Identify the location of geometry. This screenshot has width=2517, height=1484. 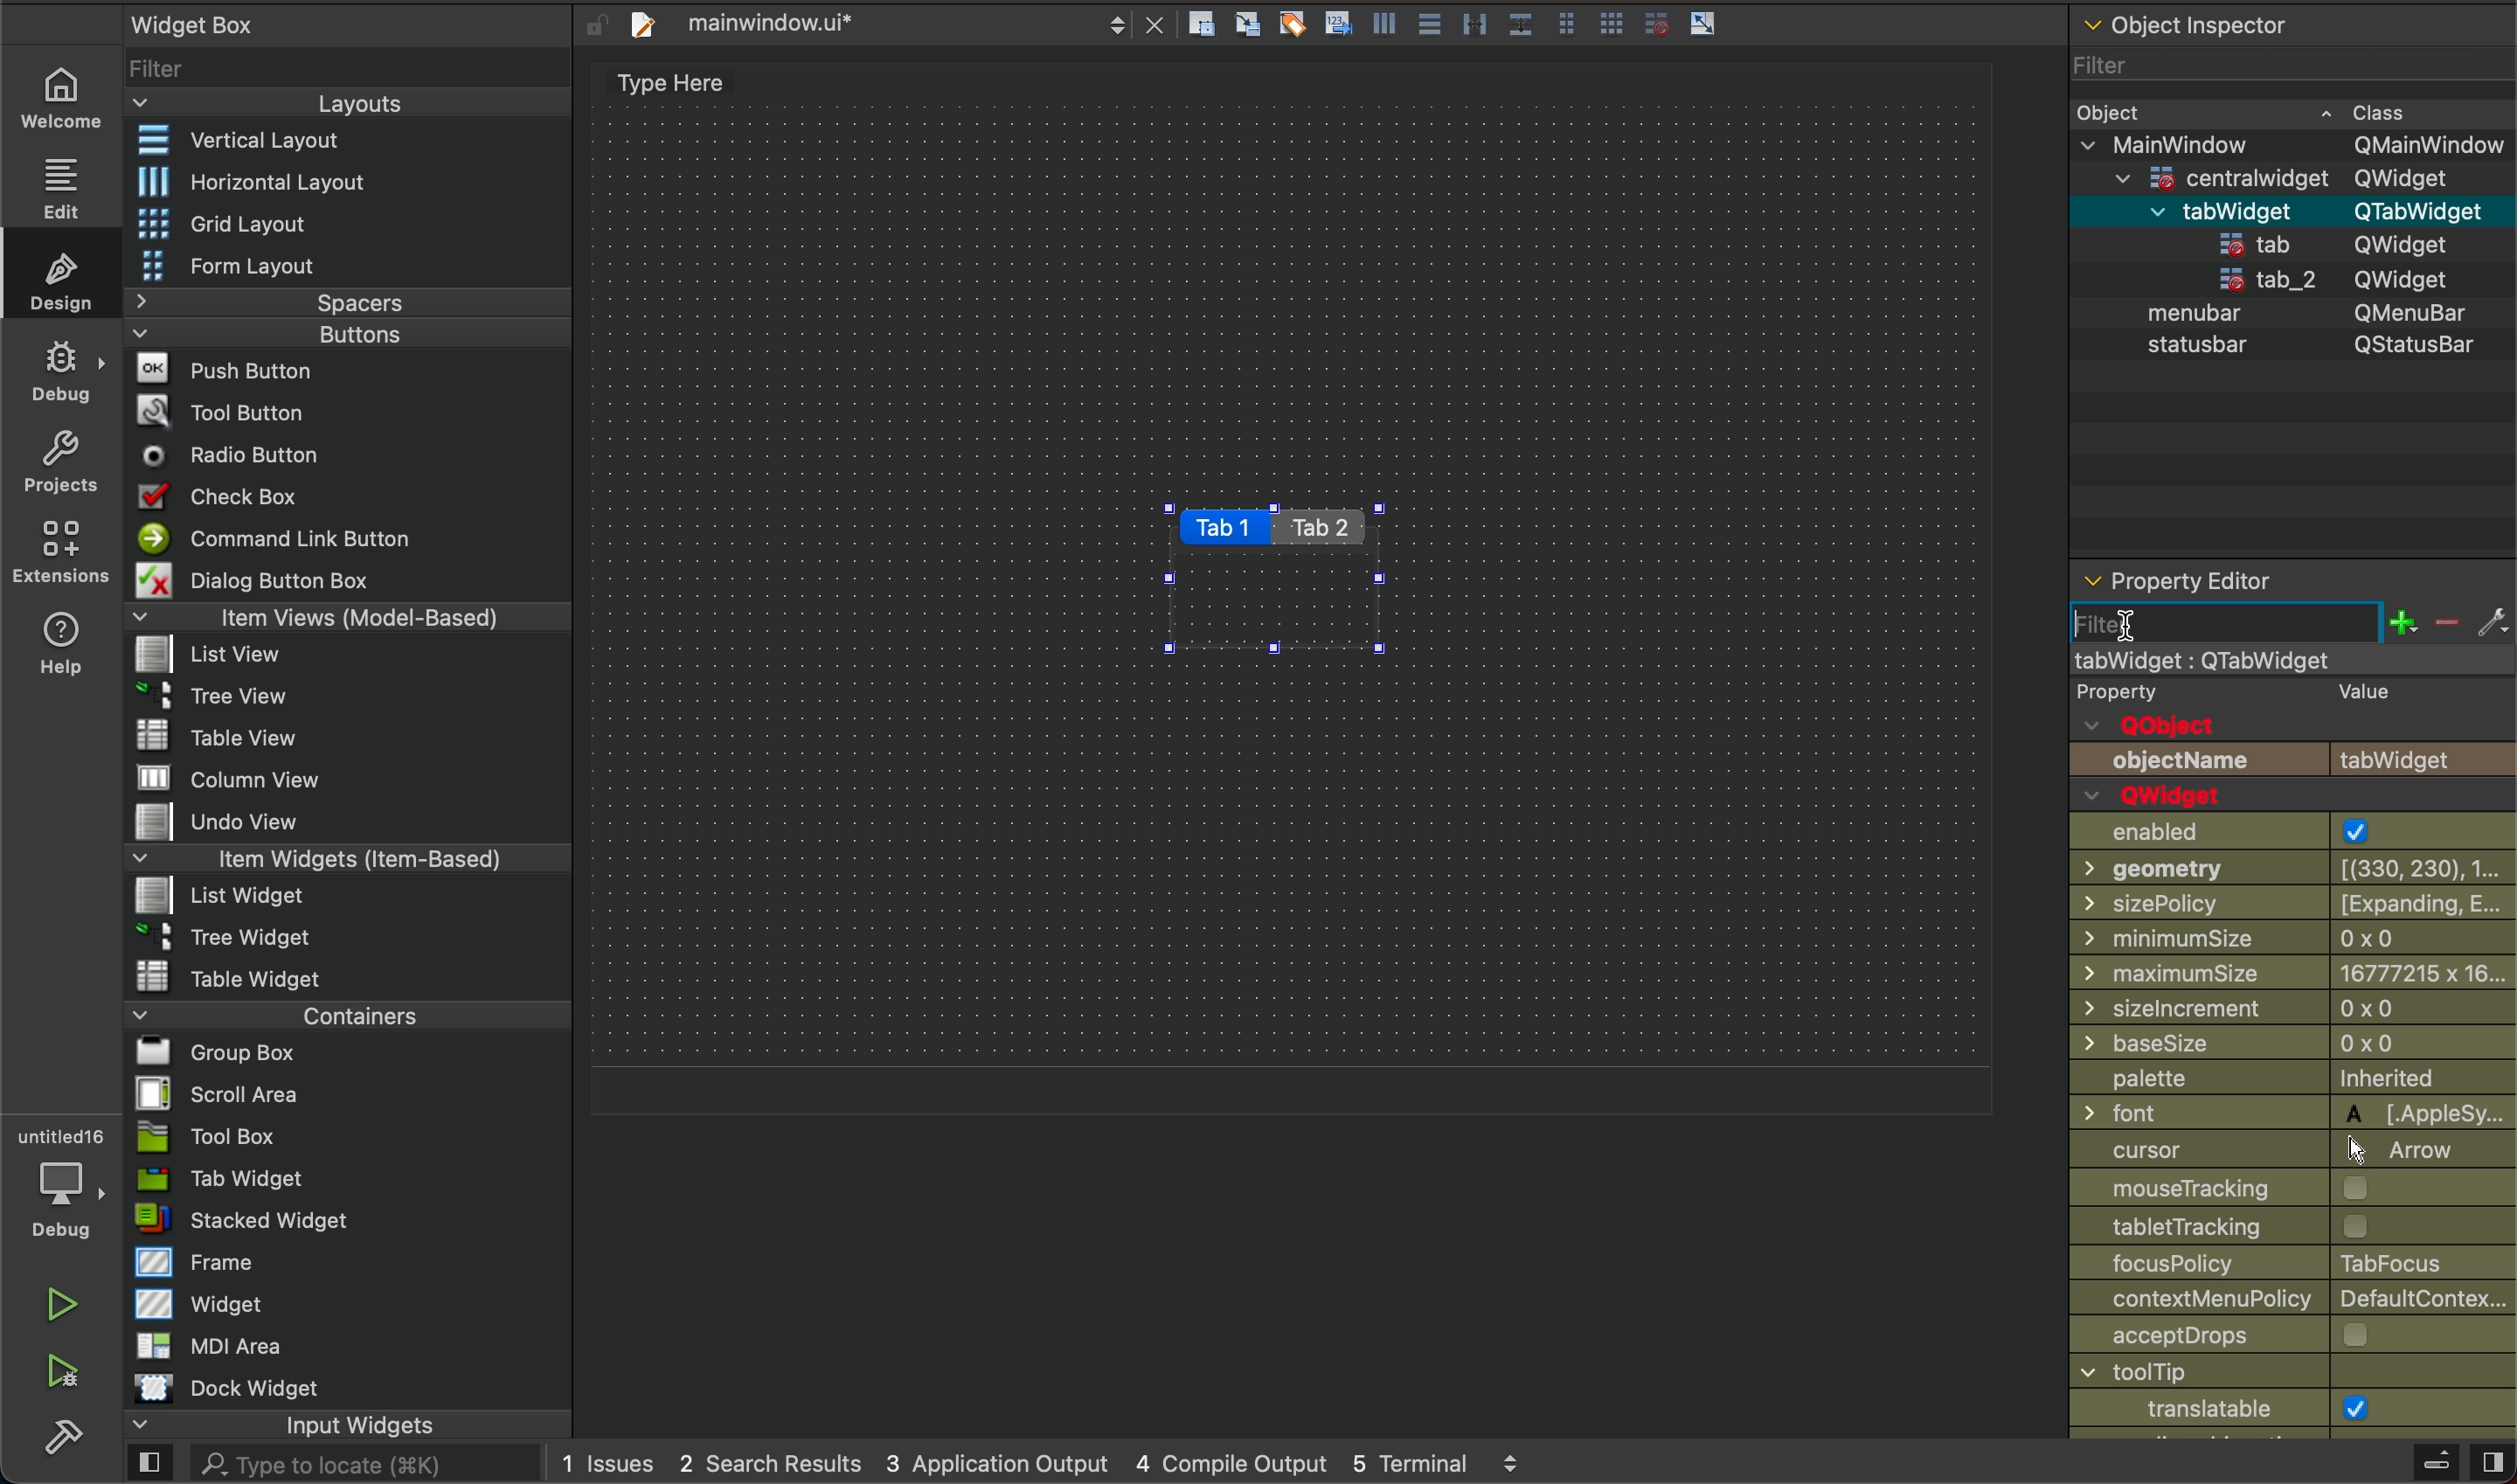
(2296, 868).